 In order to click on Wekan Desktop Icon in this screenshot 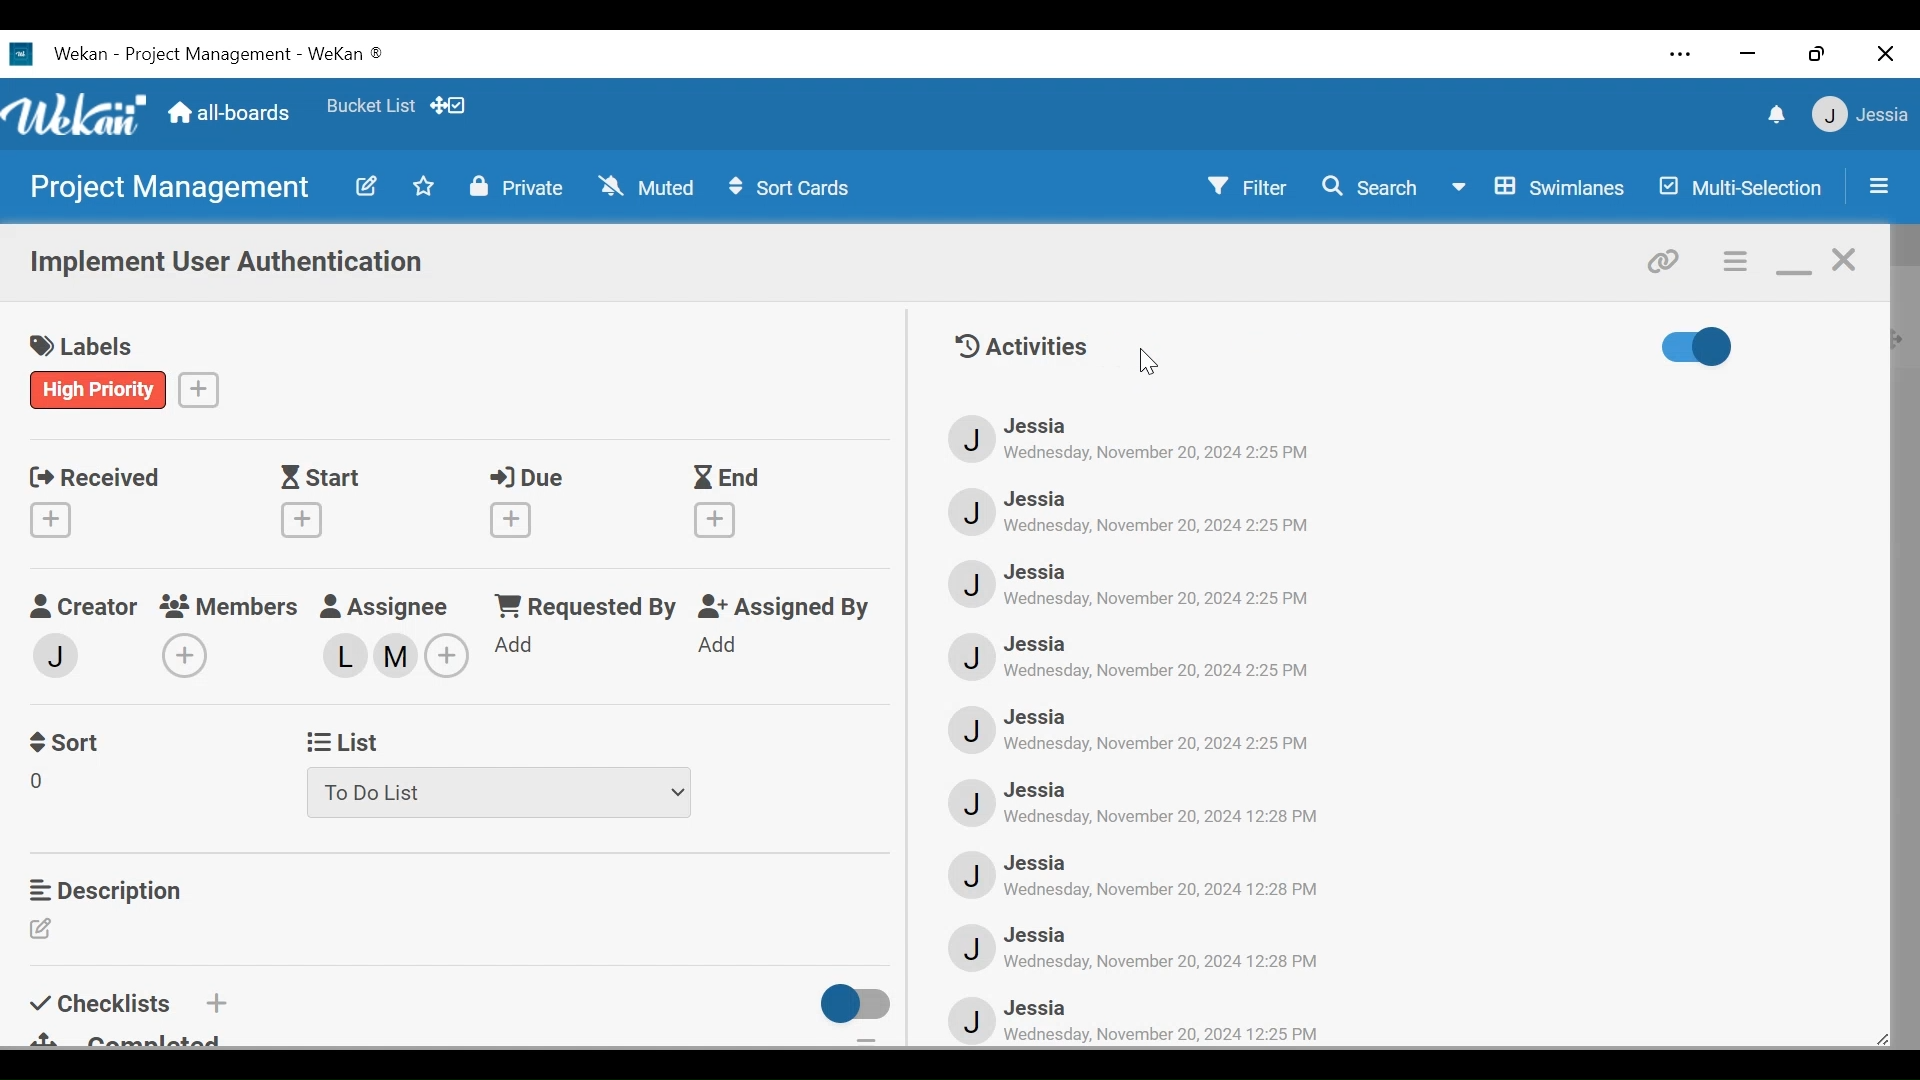, I will do `click(22, 56)`.